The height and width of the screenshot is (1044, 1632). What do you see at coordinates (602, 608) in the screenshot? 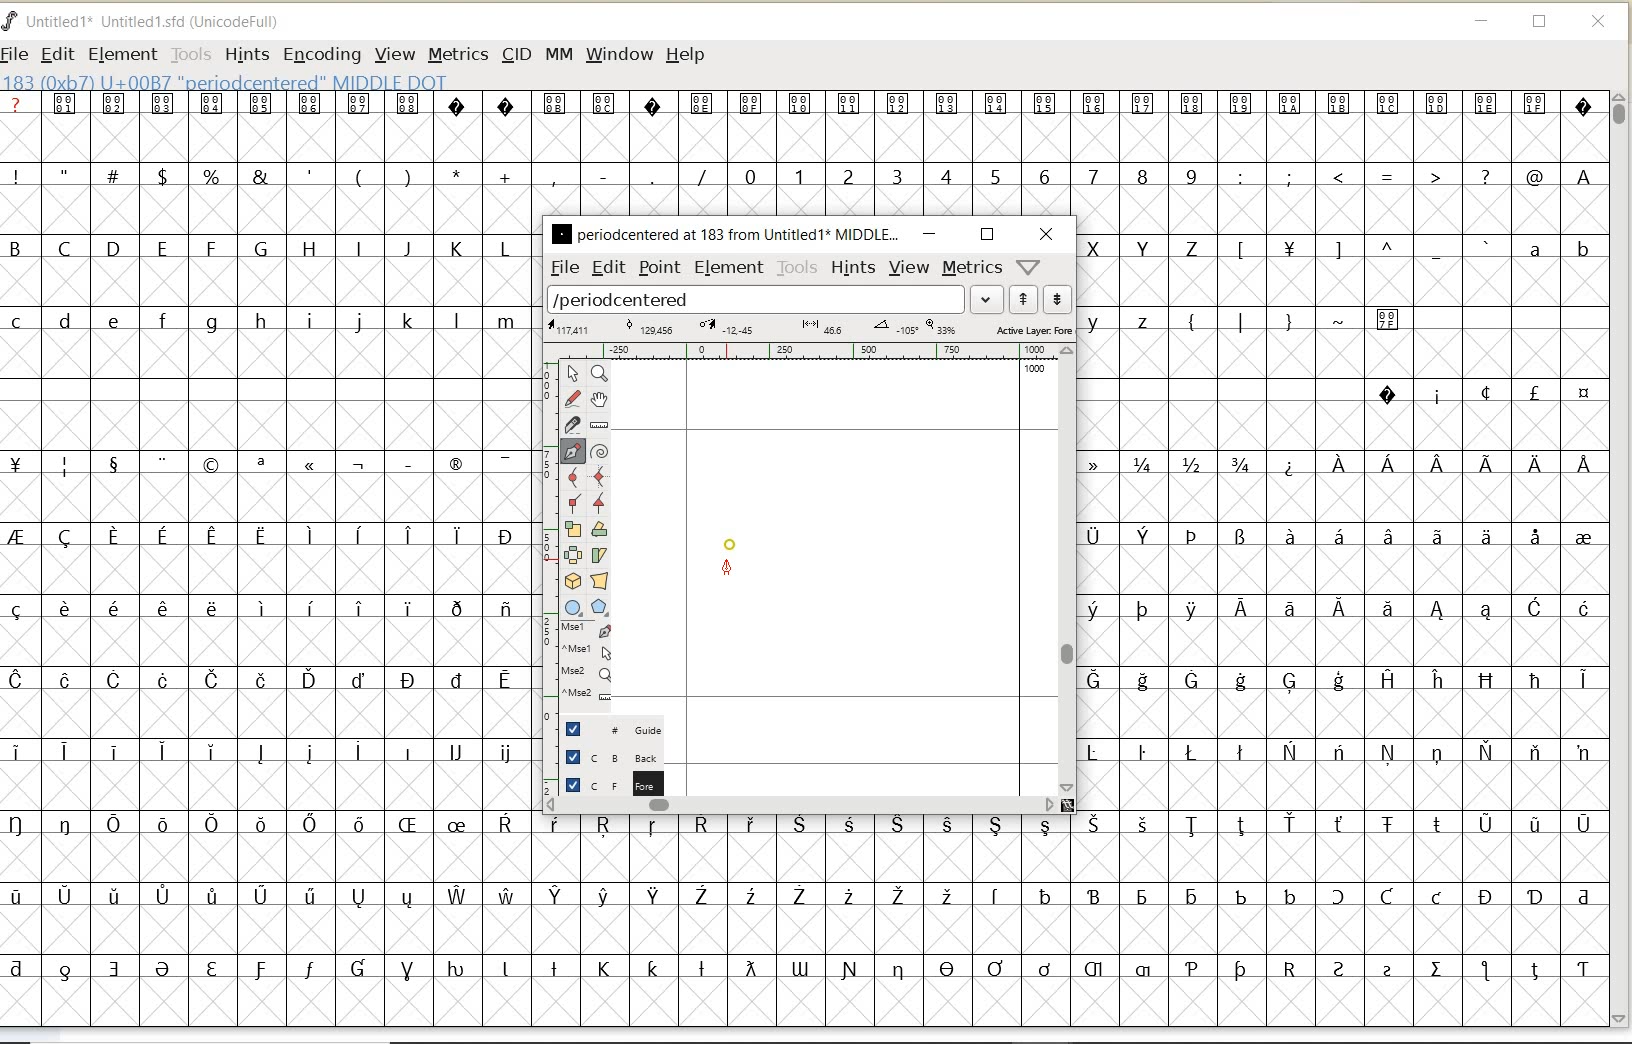
I see `polygon or star` at bounding box center [602, 608].